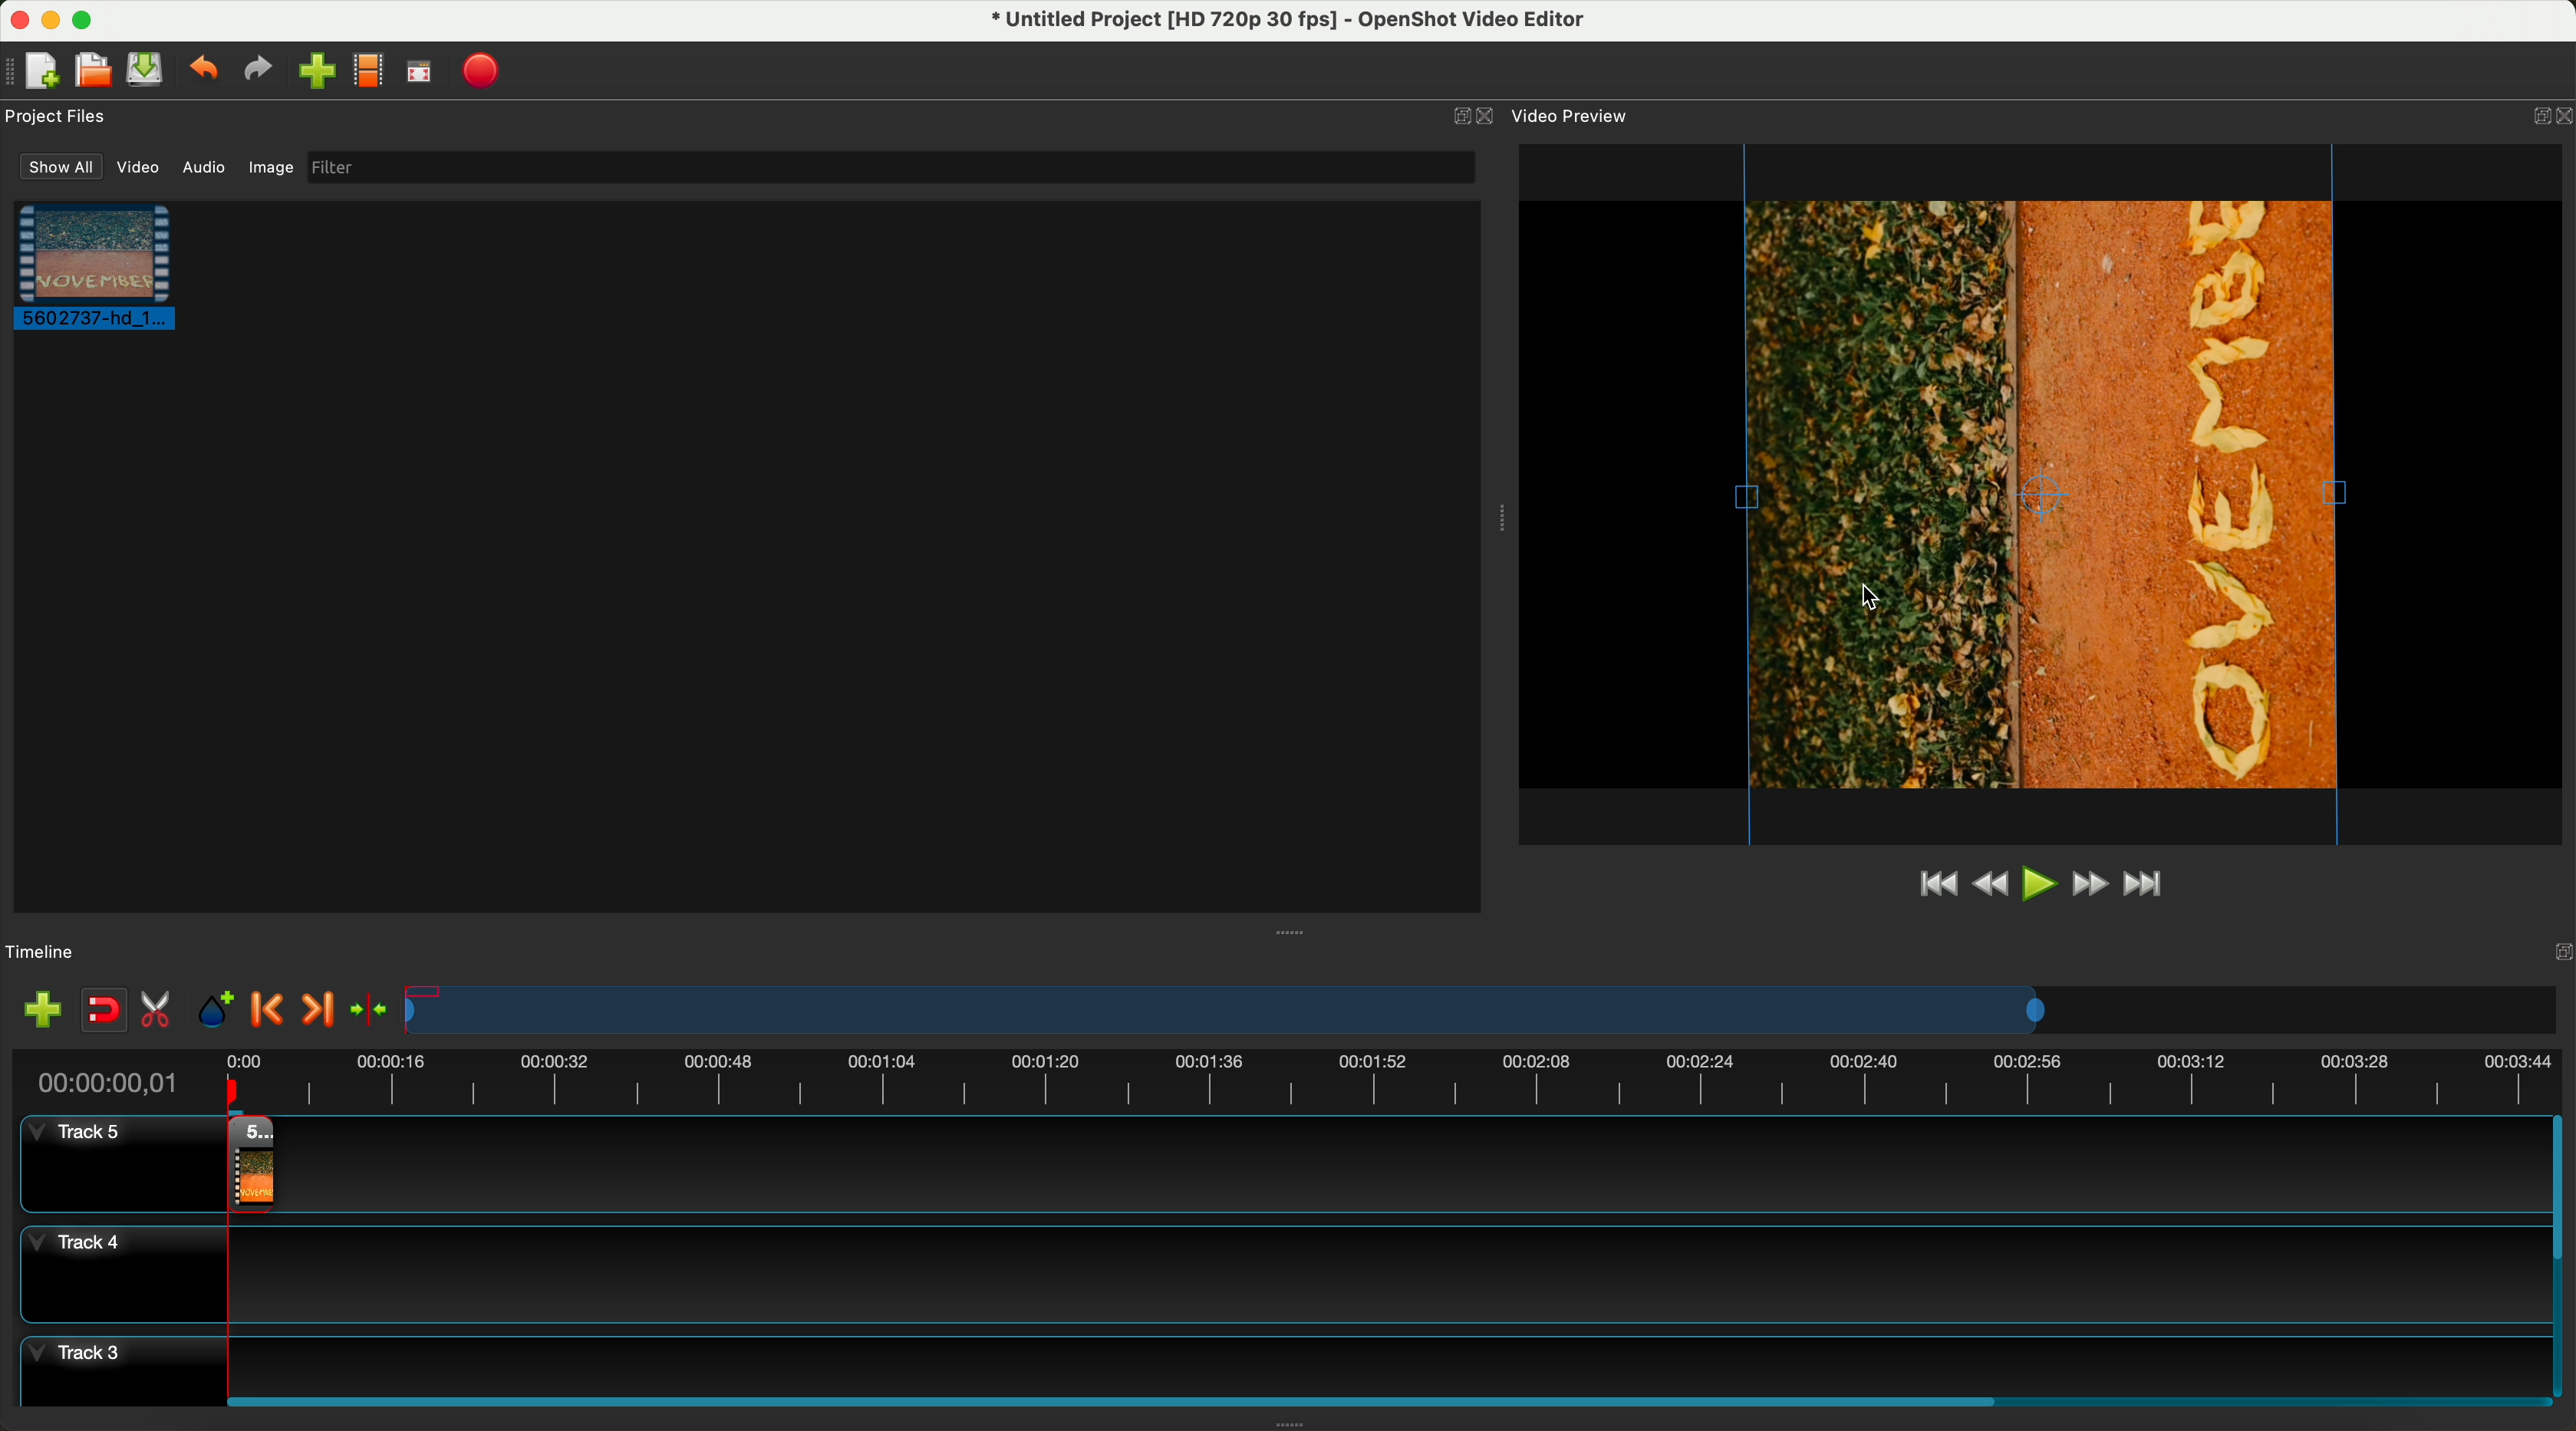 The image size is (2576, 1431). What do you see at coordinates (1481, 1008) in the screenshot?
I see `timeline` at bounding box center [1481, 1008].